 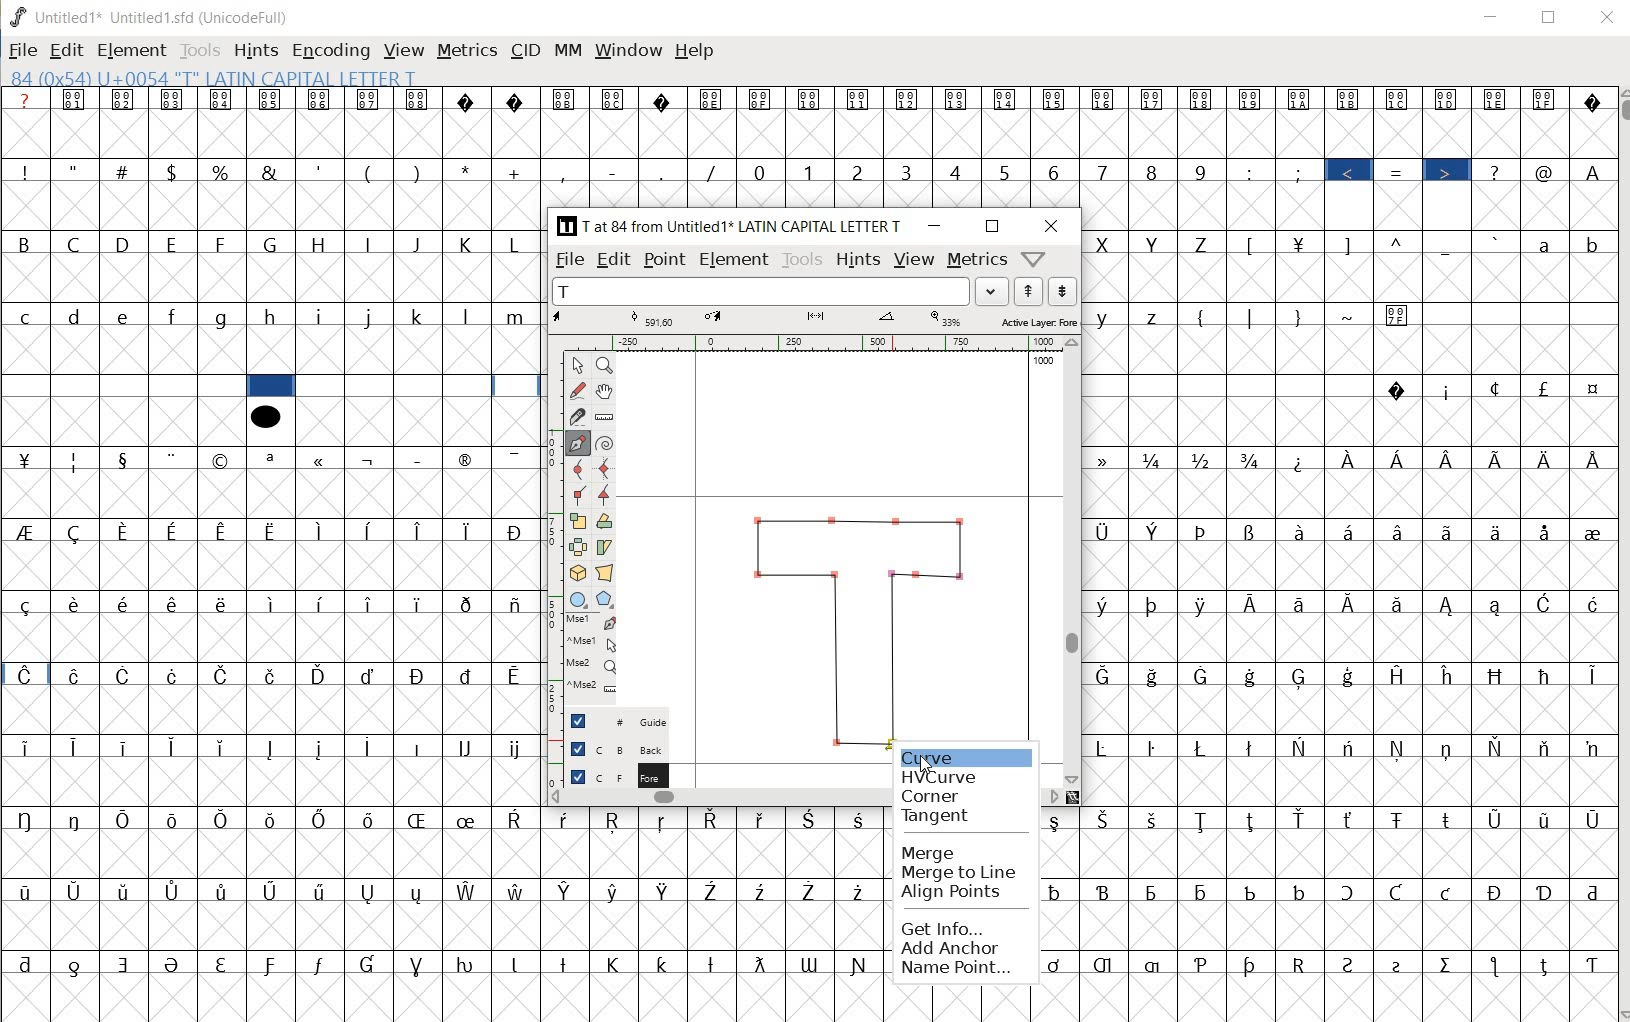 I want to click on minimize, so click(x=1492, y=17).